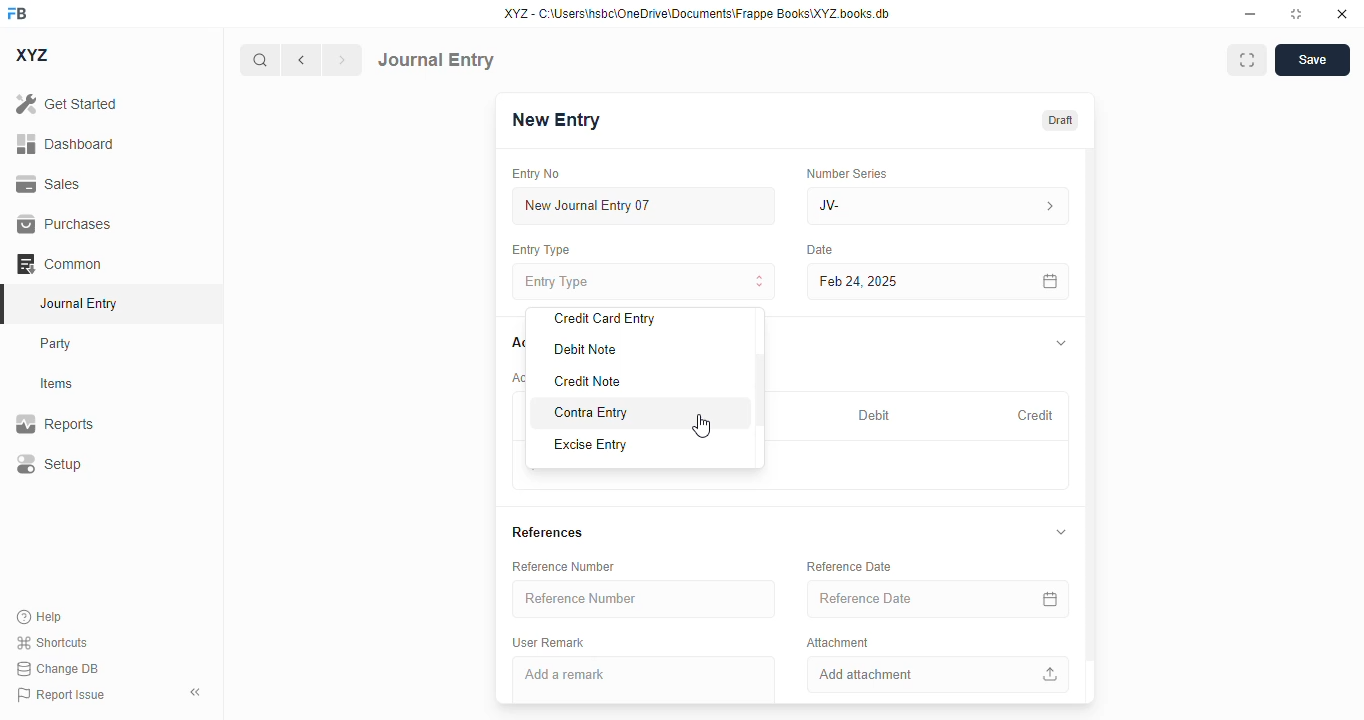 The height and width of the screenshot is (720, 1364). Describe the element at coordinates (59, 263) in the screenshot. I see `common` at that location.